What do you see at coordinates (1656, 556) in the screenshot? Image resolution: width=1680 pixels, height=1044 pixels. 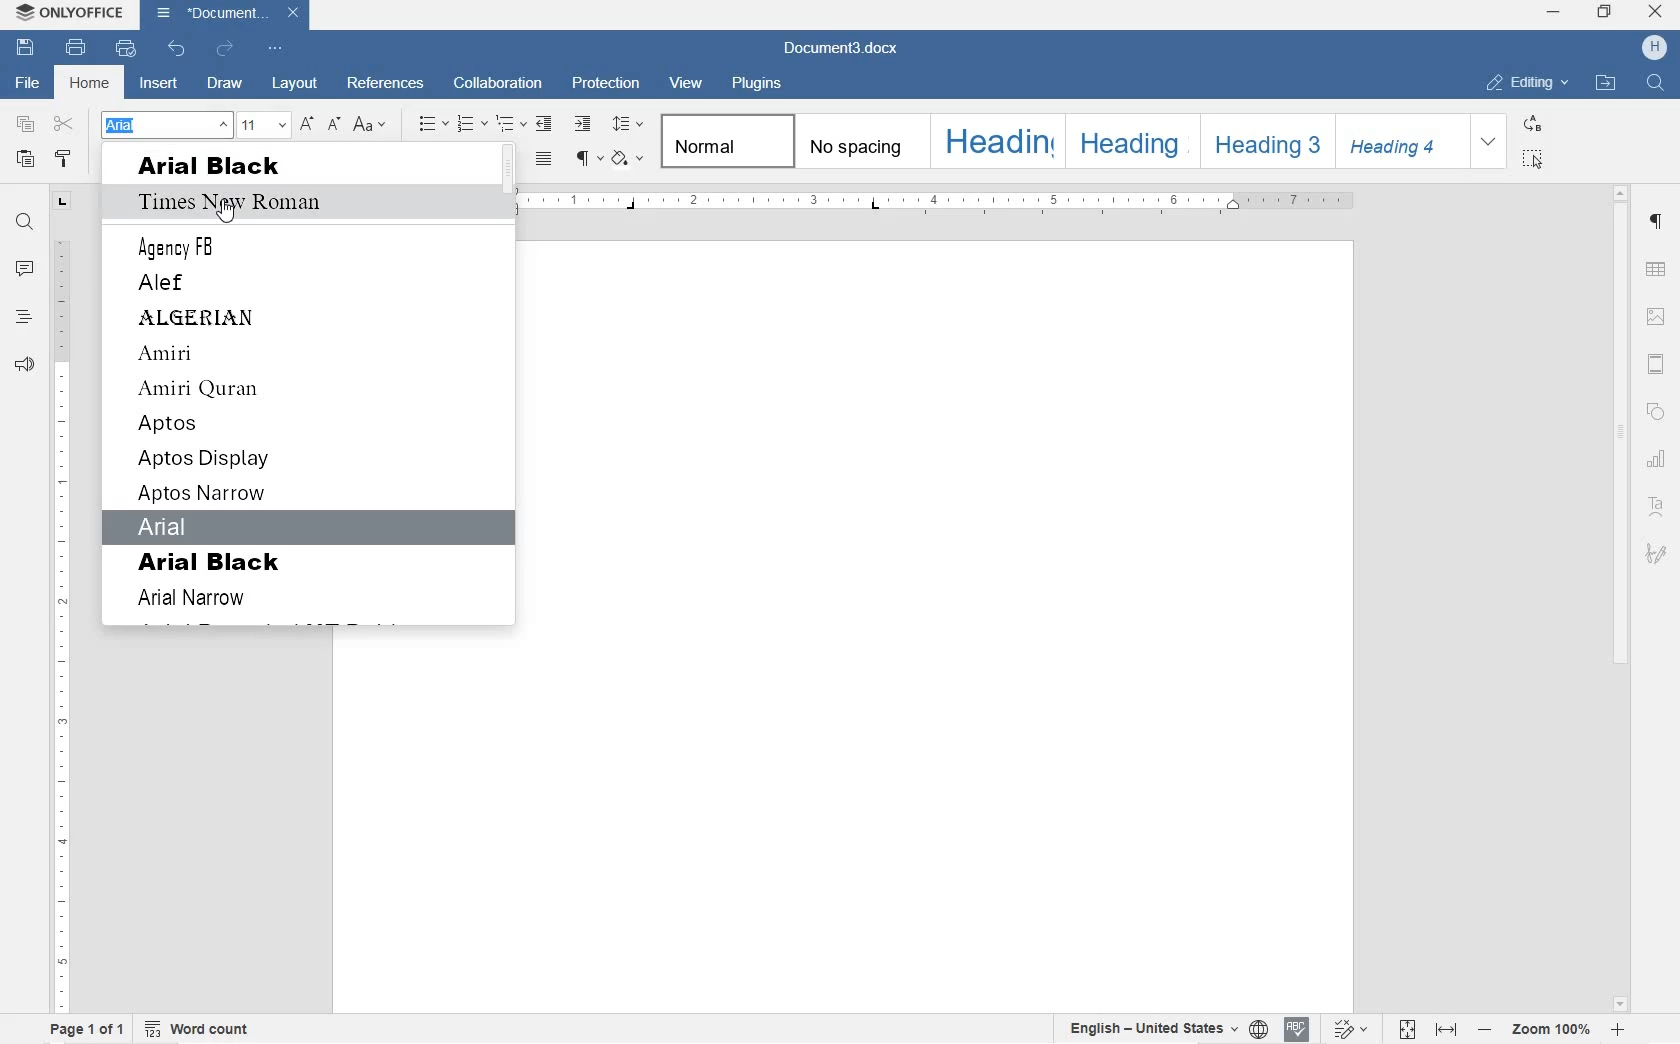 I see `SIGNATURE` at bounding box center [1656, 556].